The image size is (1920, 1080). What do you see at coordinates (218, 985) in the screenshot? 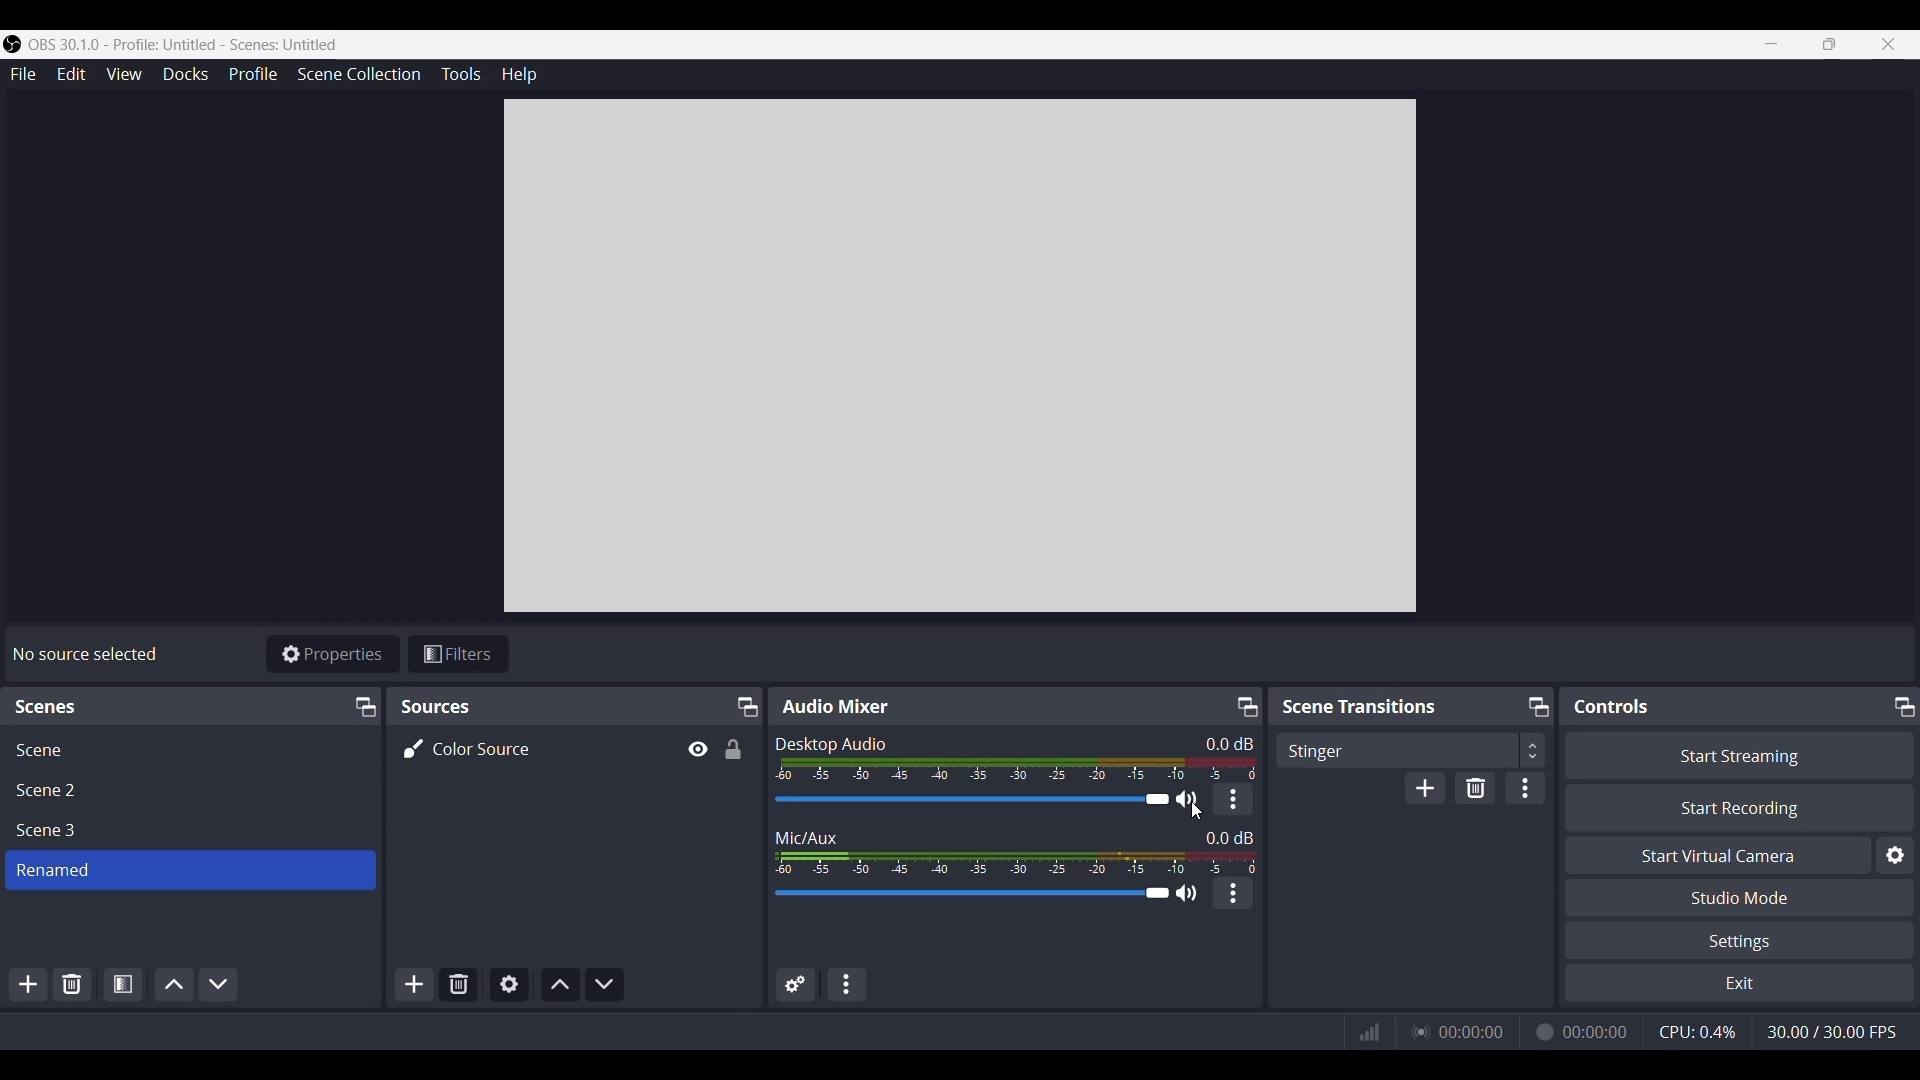
I see `Move scene one step down` at bounding box center [218, 985].